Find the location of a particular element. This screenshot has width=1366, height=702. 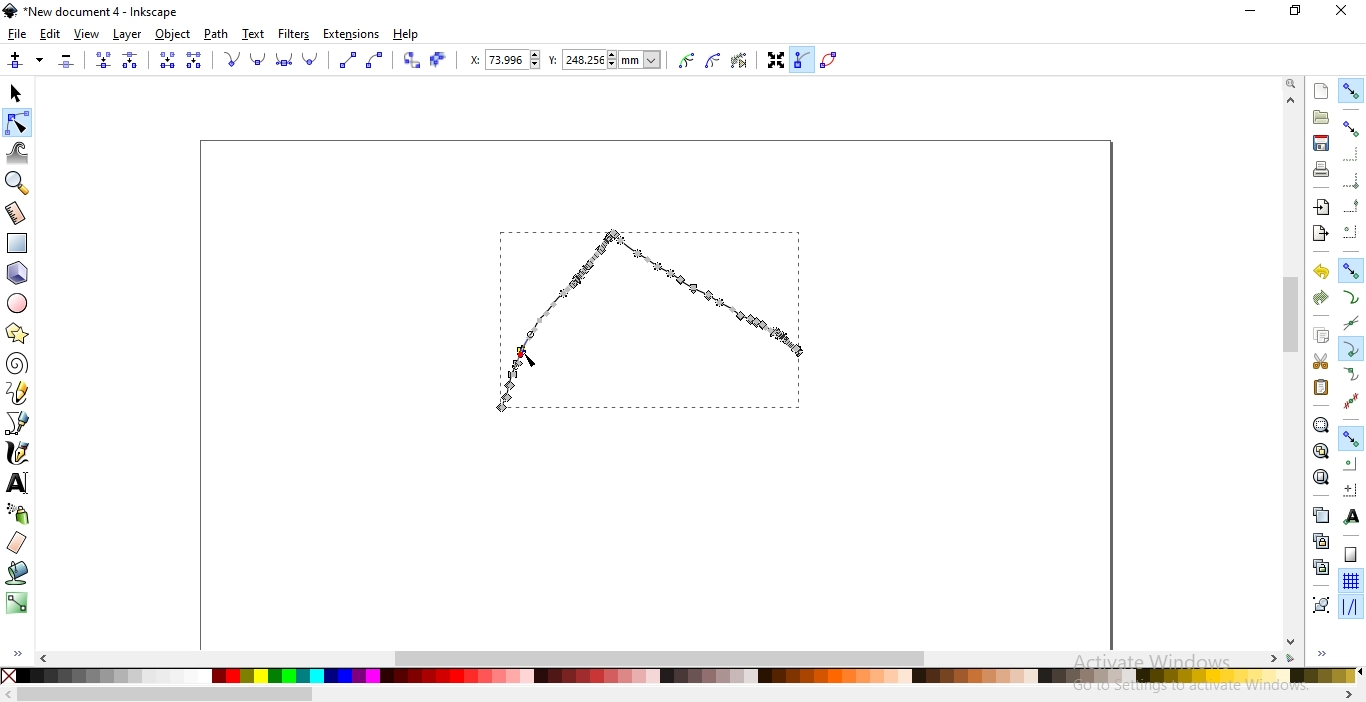

cut is located at coordinates (1320, 362).